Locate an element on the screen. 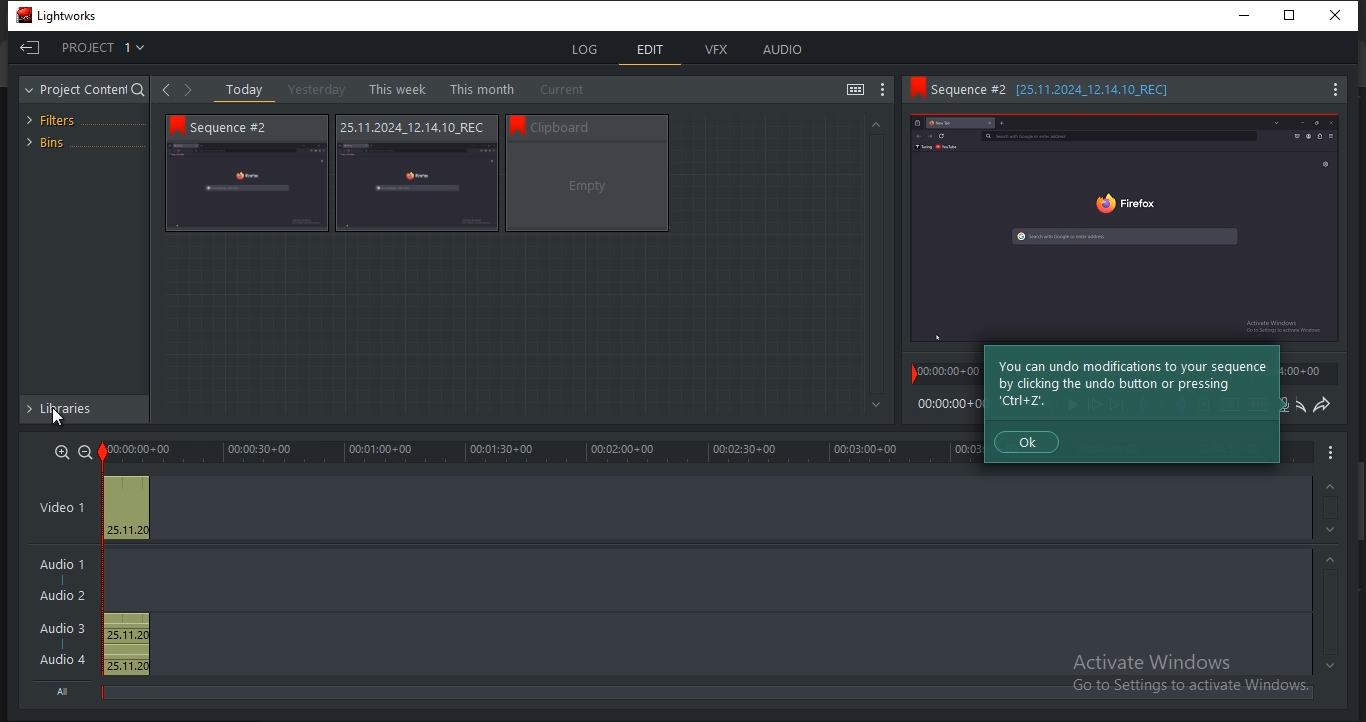 Image resolution: width=1366 pixels, height=722 pixels. Lightworks is located at coordinates (62, 15).